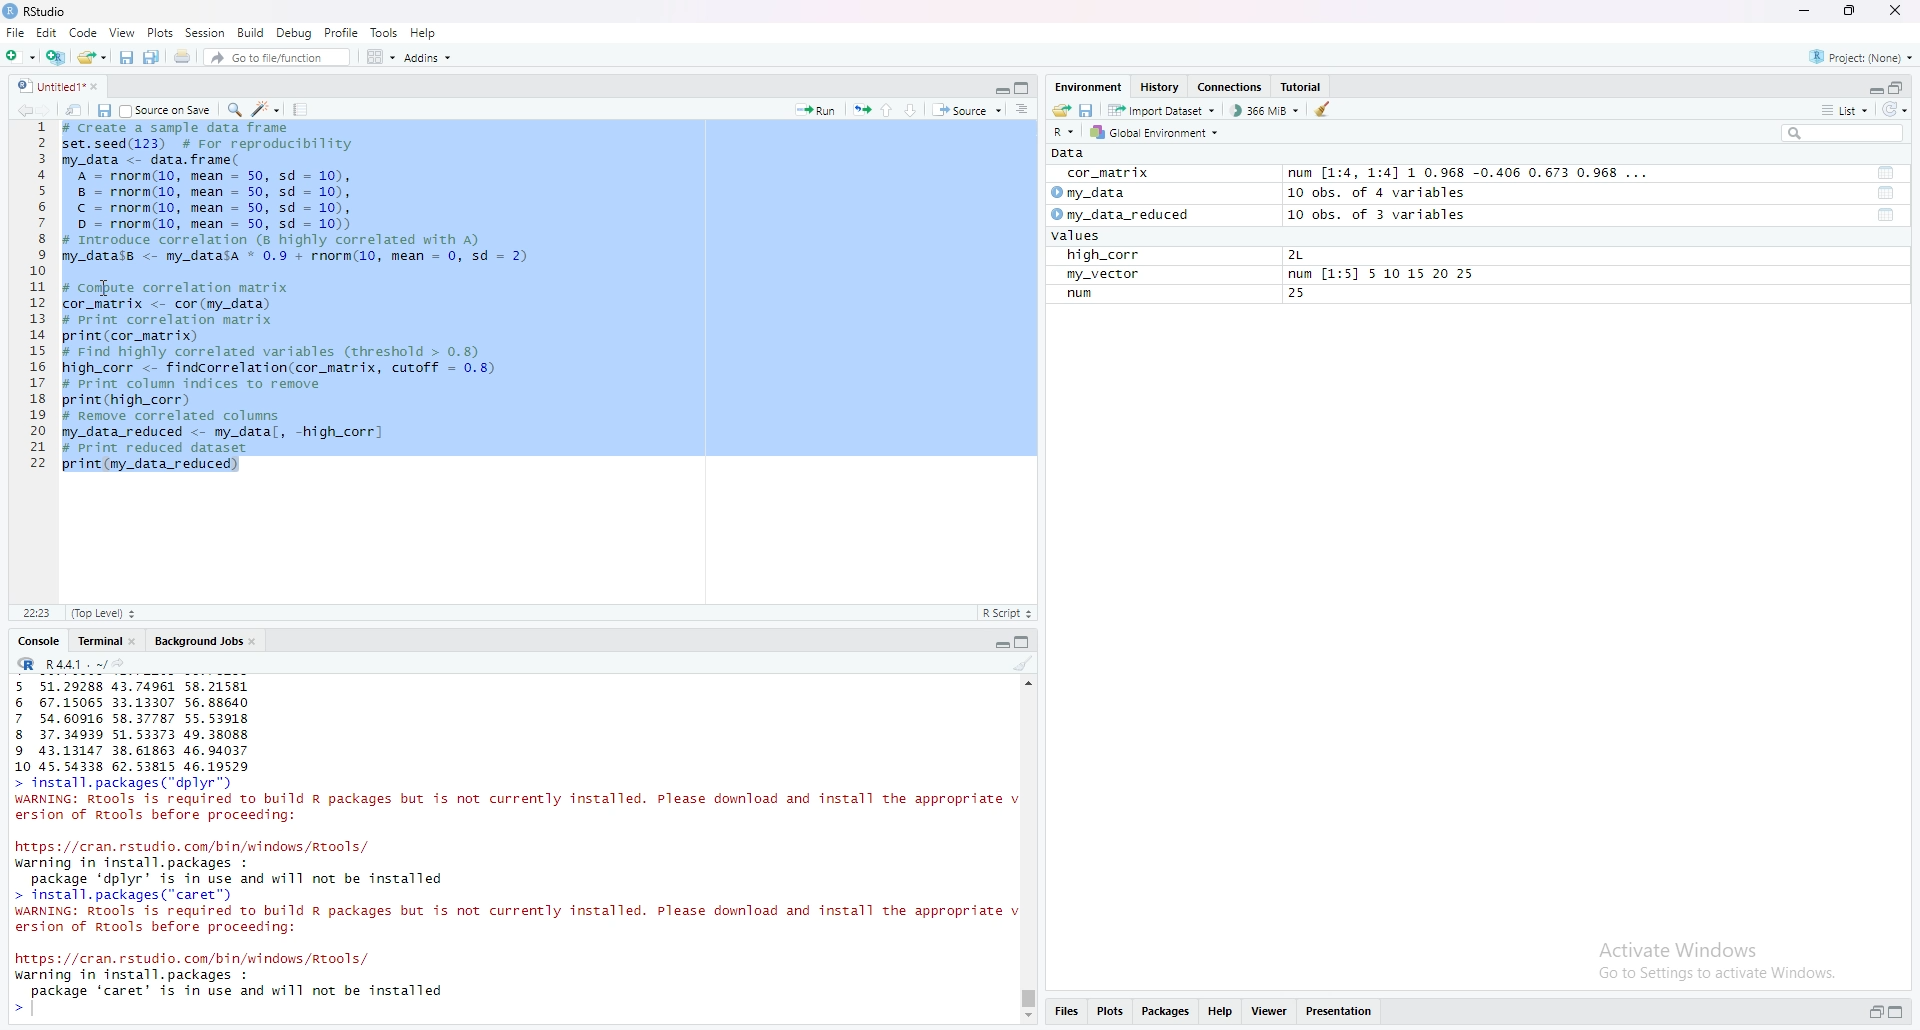 This screenshot has width=1920, height=1030. I want to click on values, so click(1079, 235).